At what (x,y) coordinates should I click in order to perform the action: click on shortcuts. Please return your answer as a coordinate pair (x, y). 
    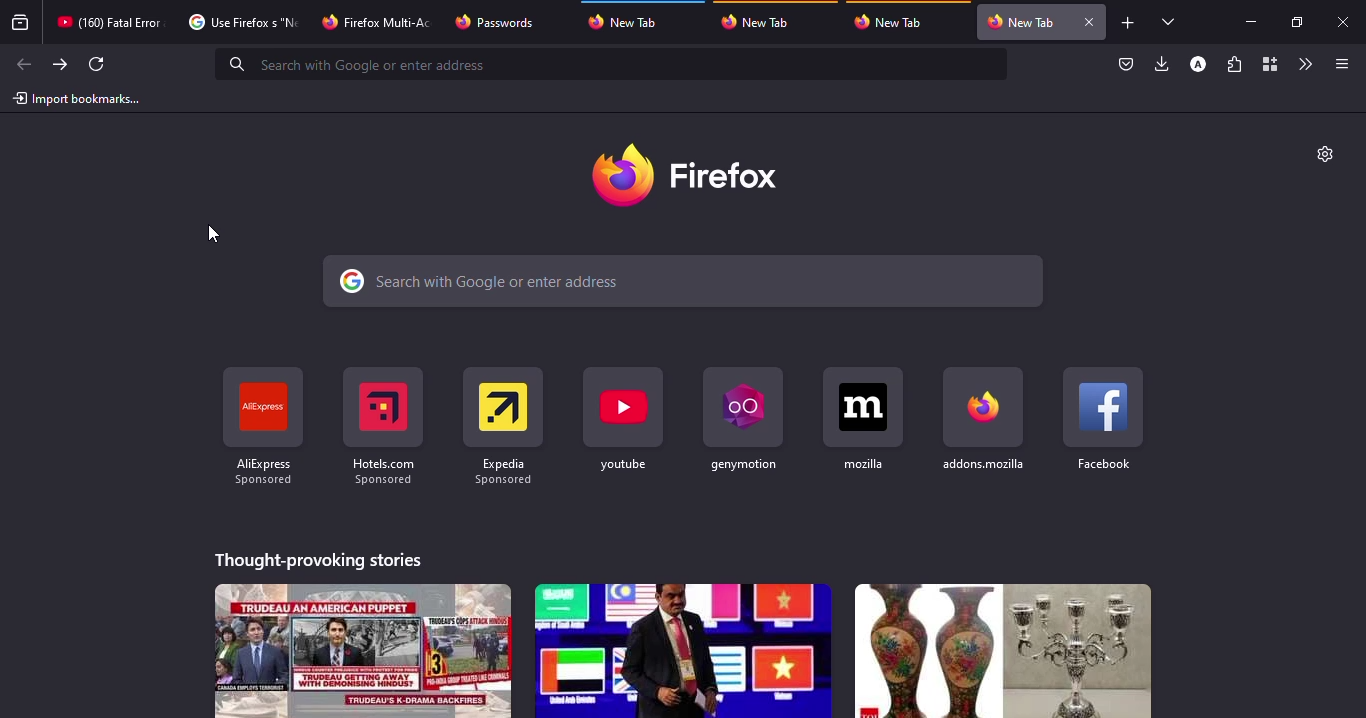
    Looking at the image, I should click on (981, 420).